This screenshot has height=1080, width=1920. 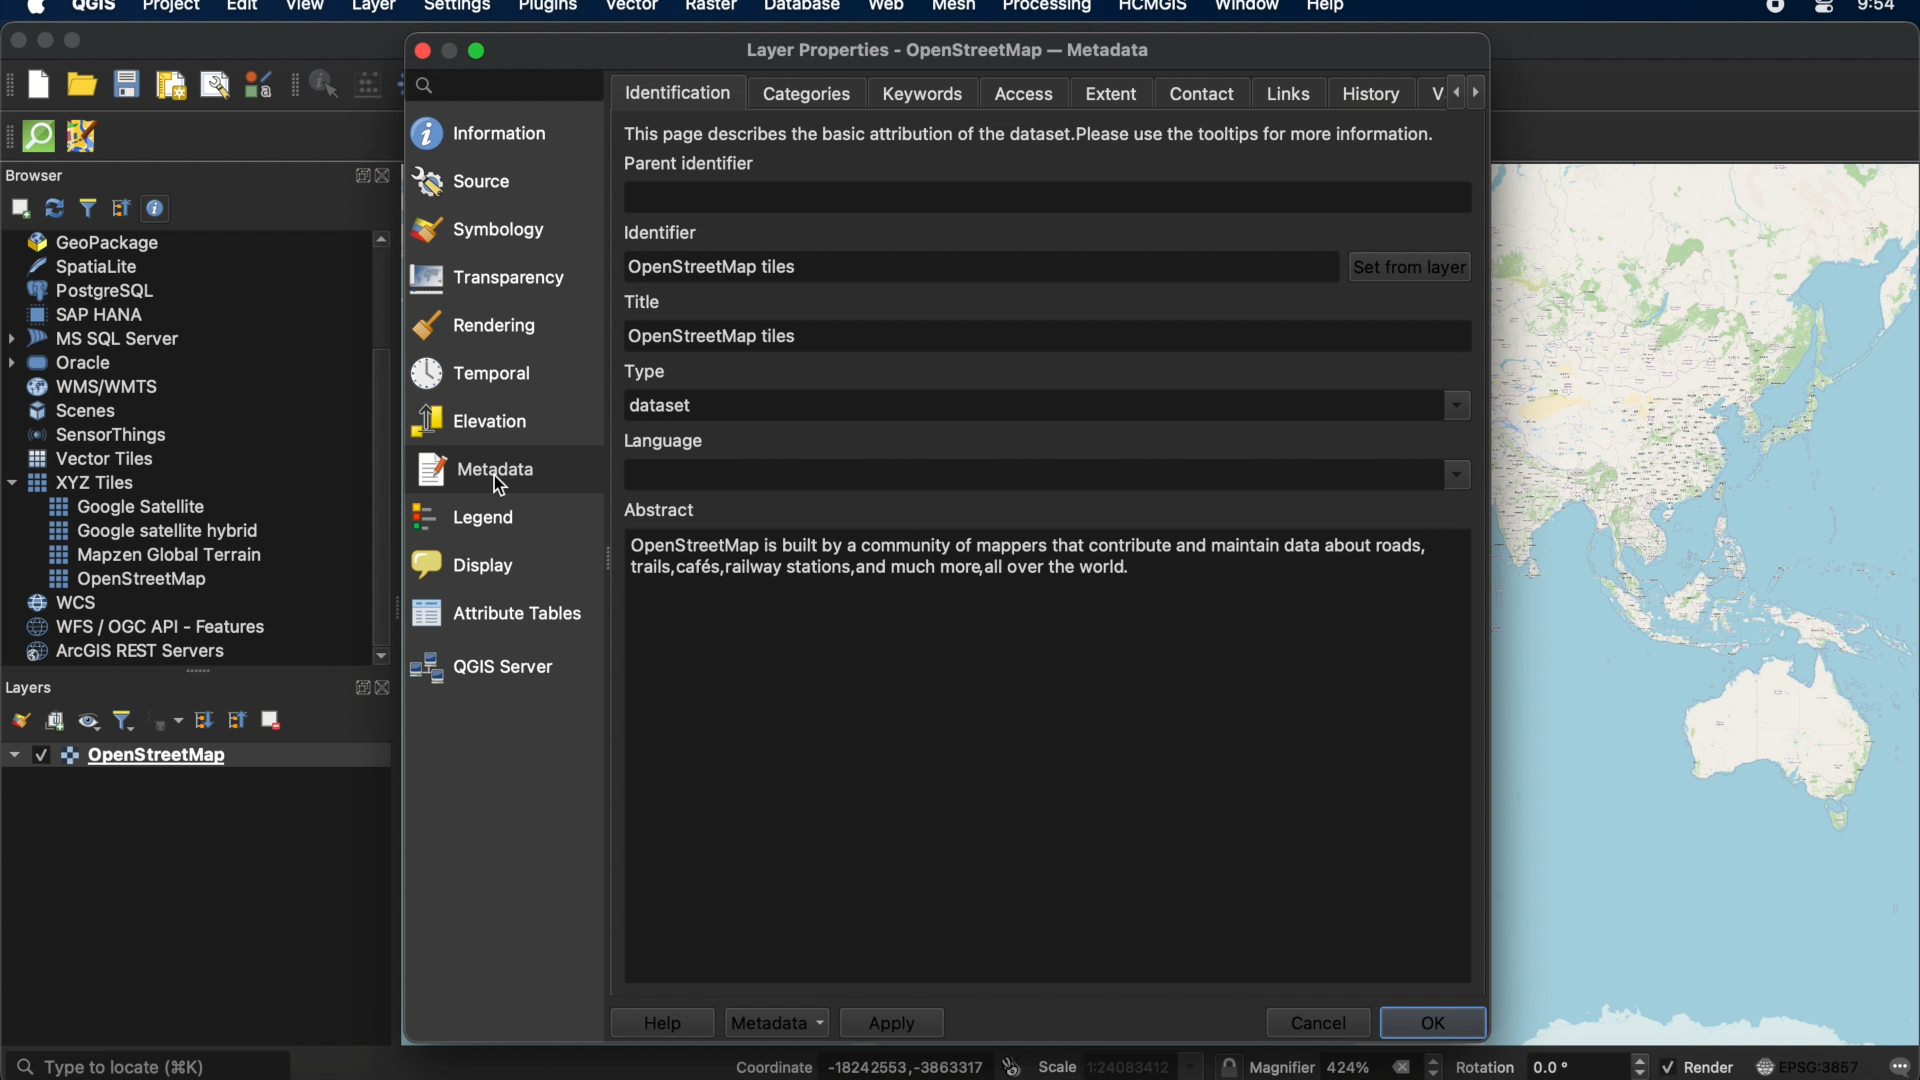 What do you see at coordinates (1199, 95) in the screenshot?
I see `contact` at bounding box center [1199, 95].